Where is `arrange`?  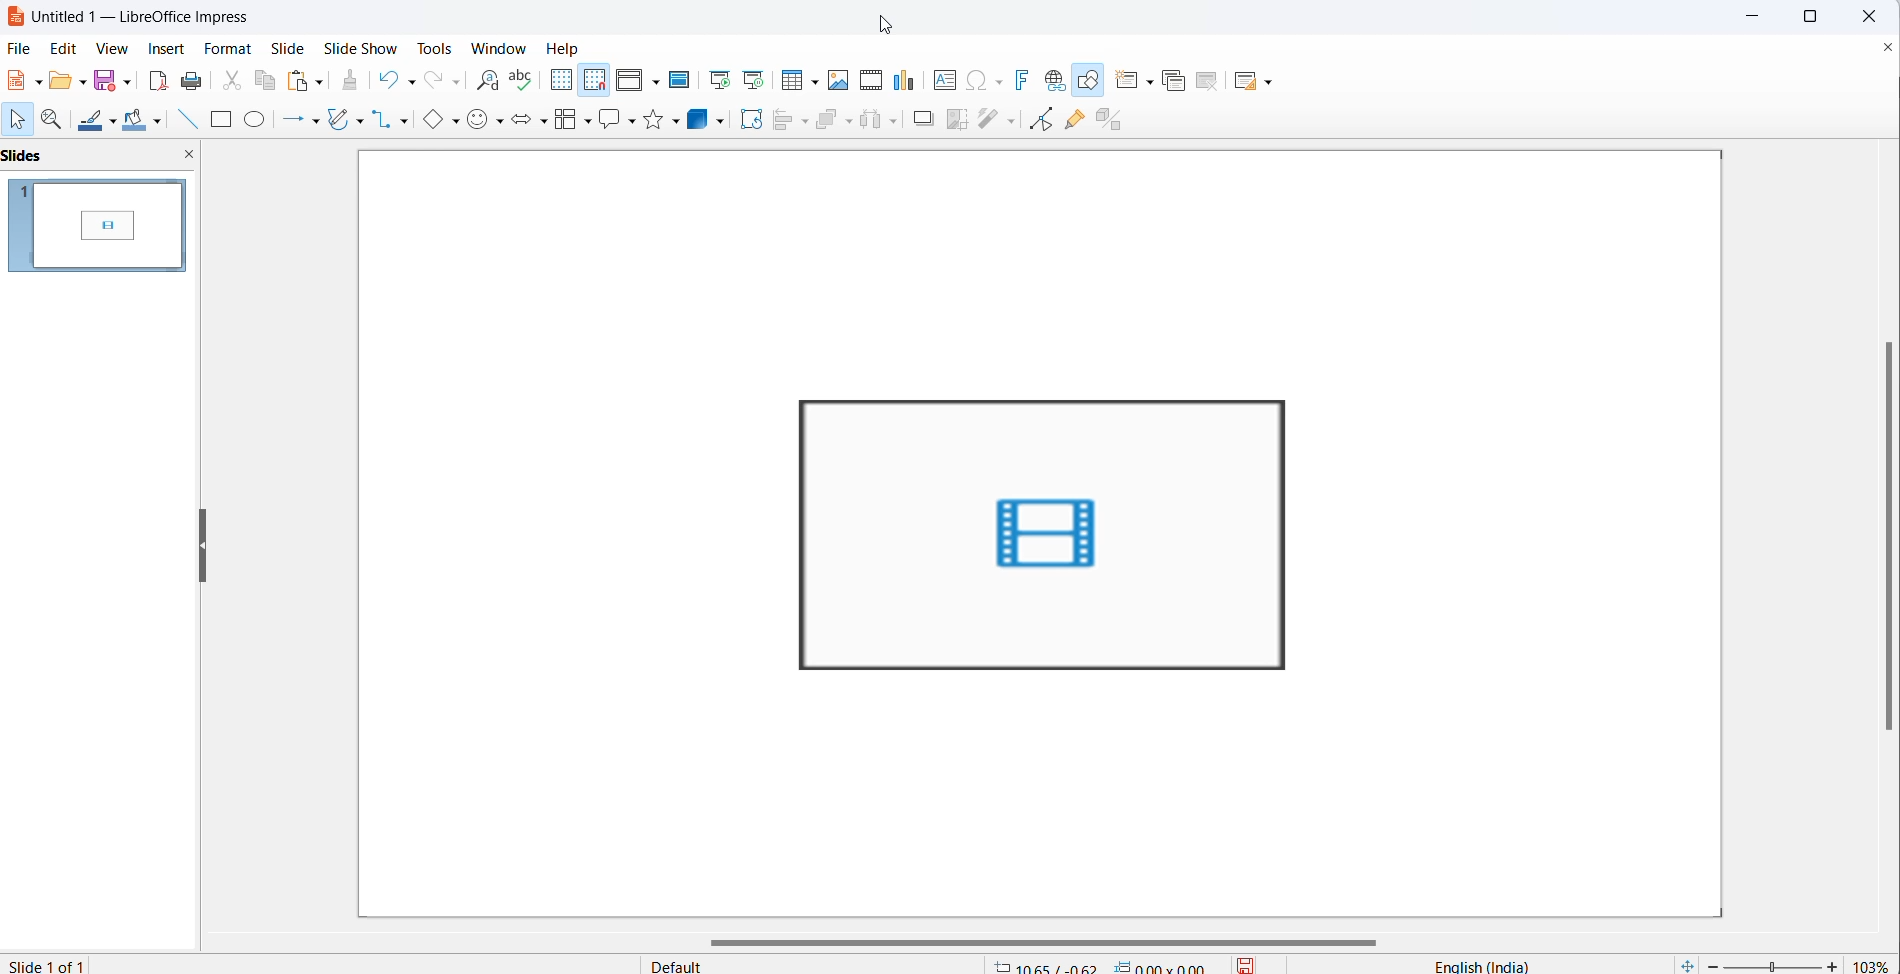 arrange is located at coordinates (827, 120).